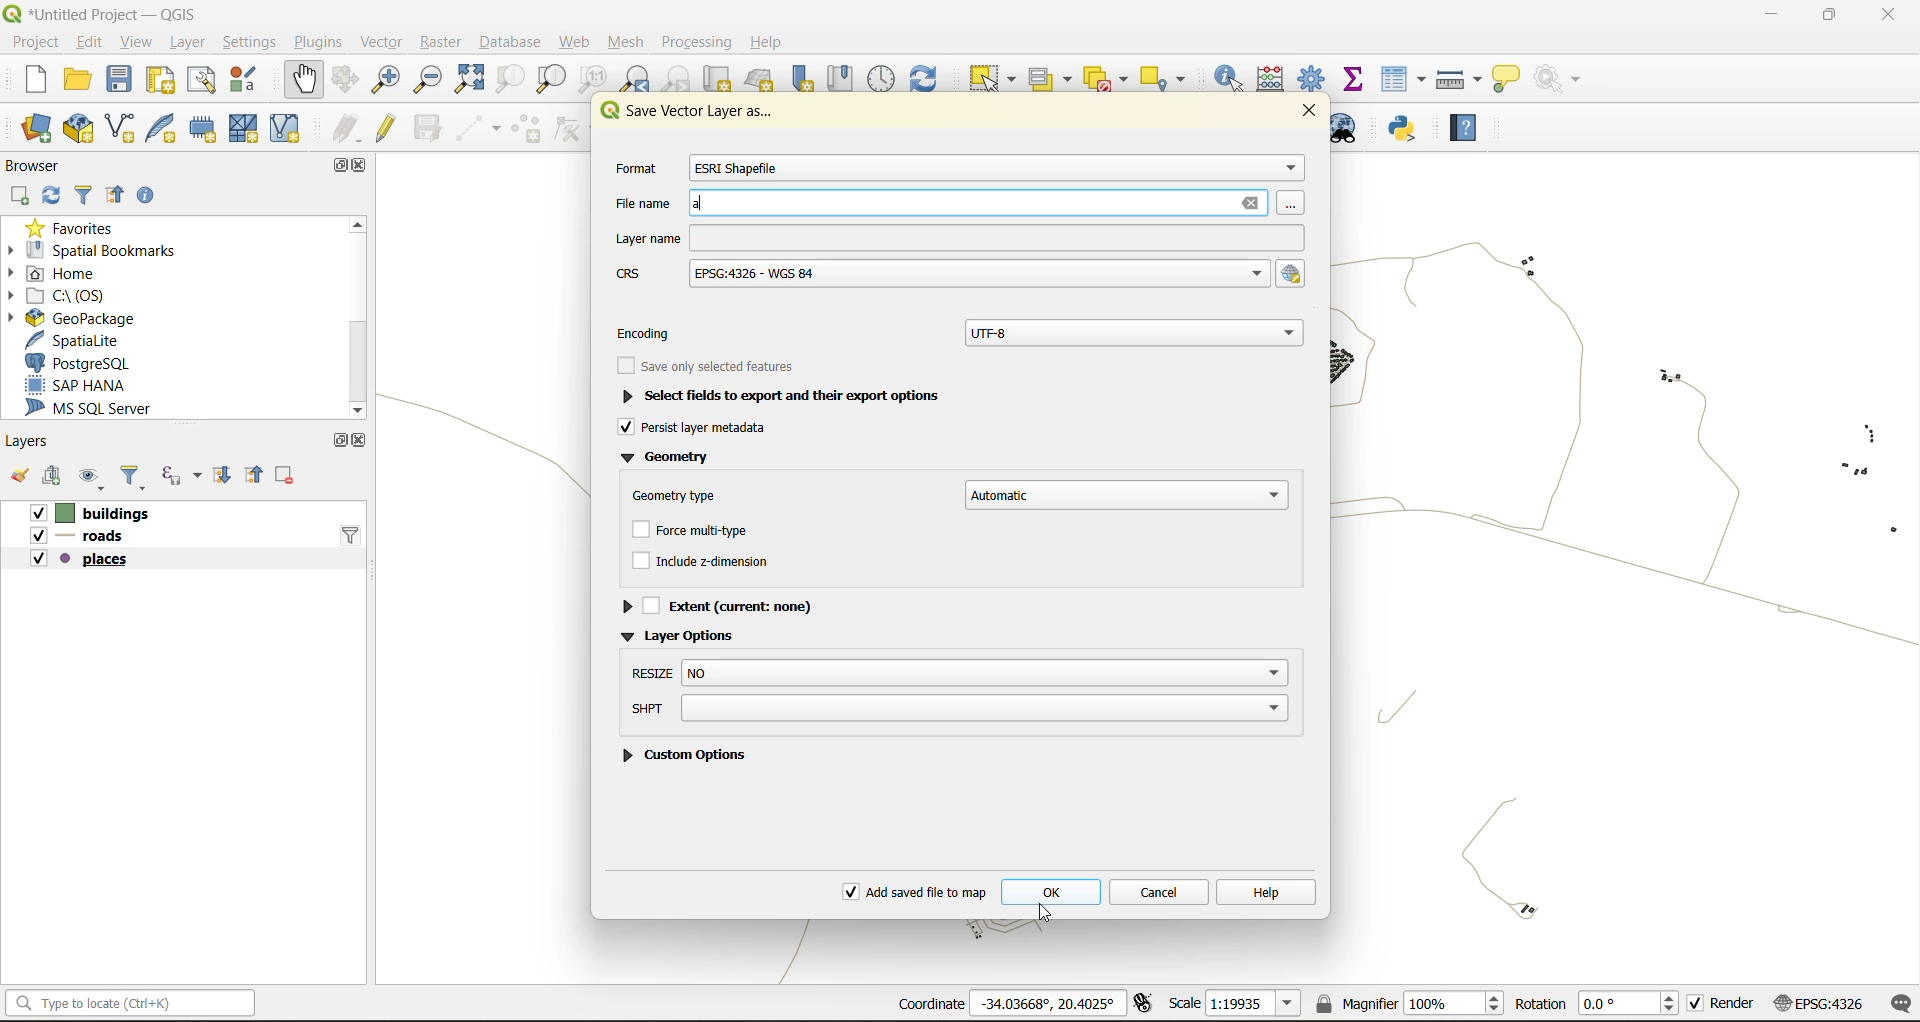 The width and height of the screenshot is (1920, 1022). Describe the element at coordinates (202, 128) in the screenshot. I see `new temporary scratch file layer` at that location.